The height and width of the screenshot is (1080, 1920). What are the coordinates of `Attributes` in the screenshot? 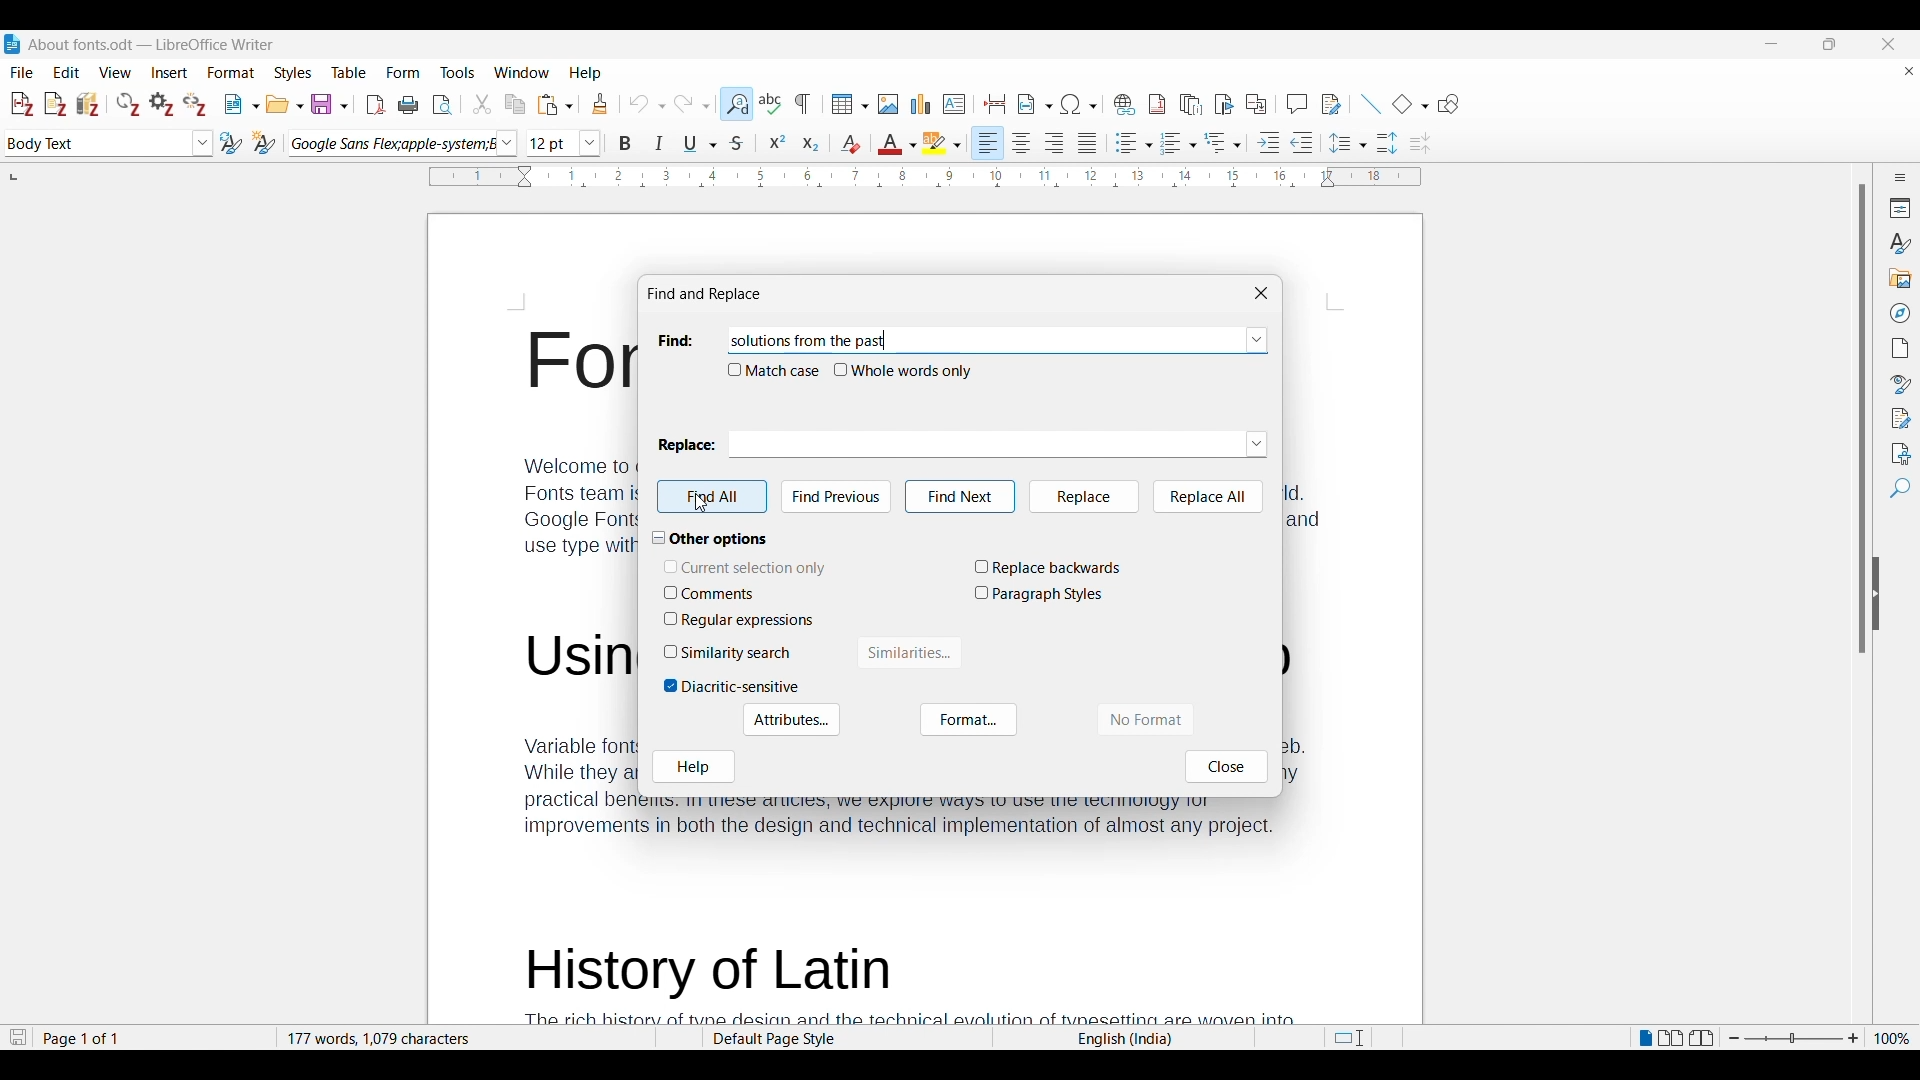 It's located at (792, 720).